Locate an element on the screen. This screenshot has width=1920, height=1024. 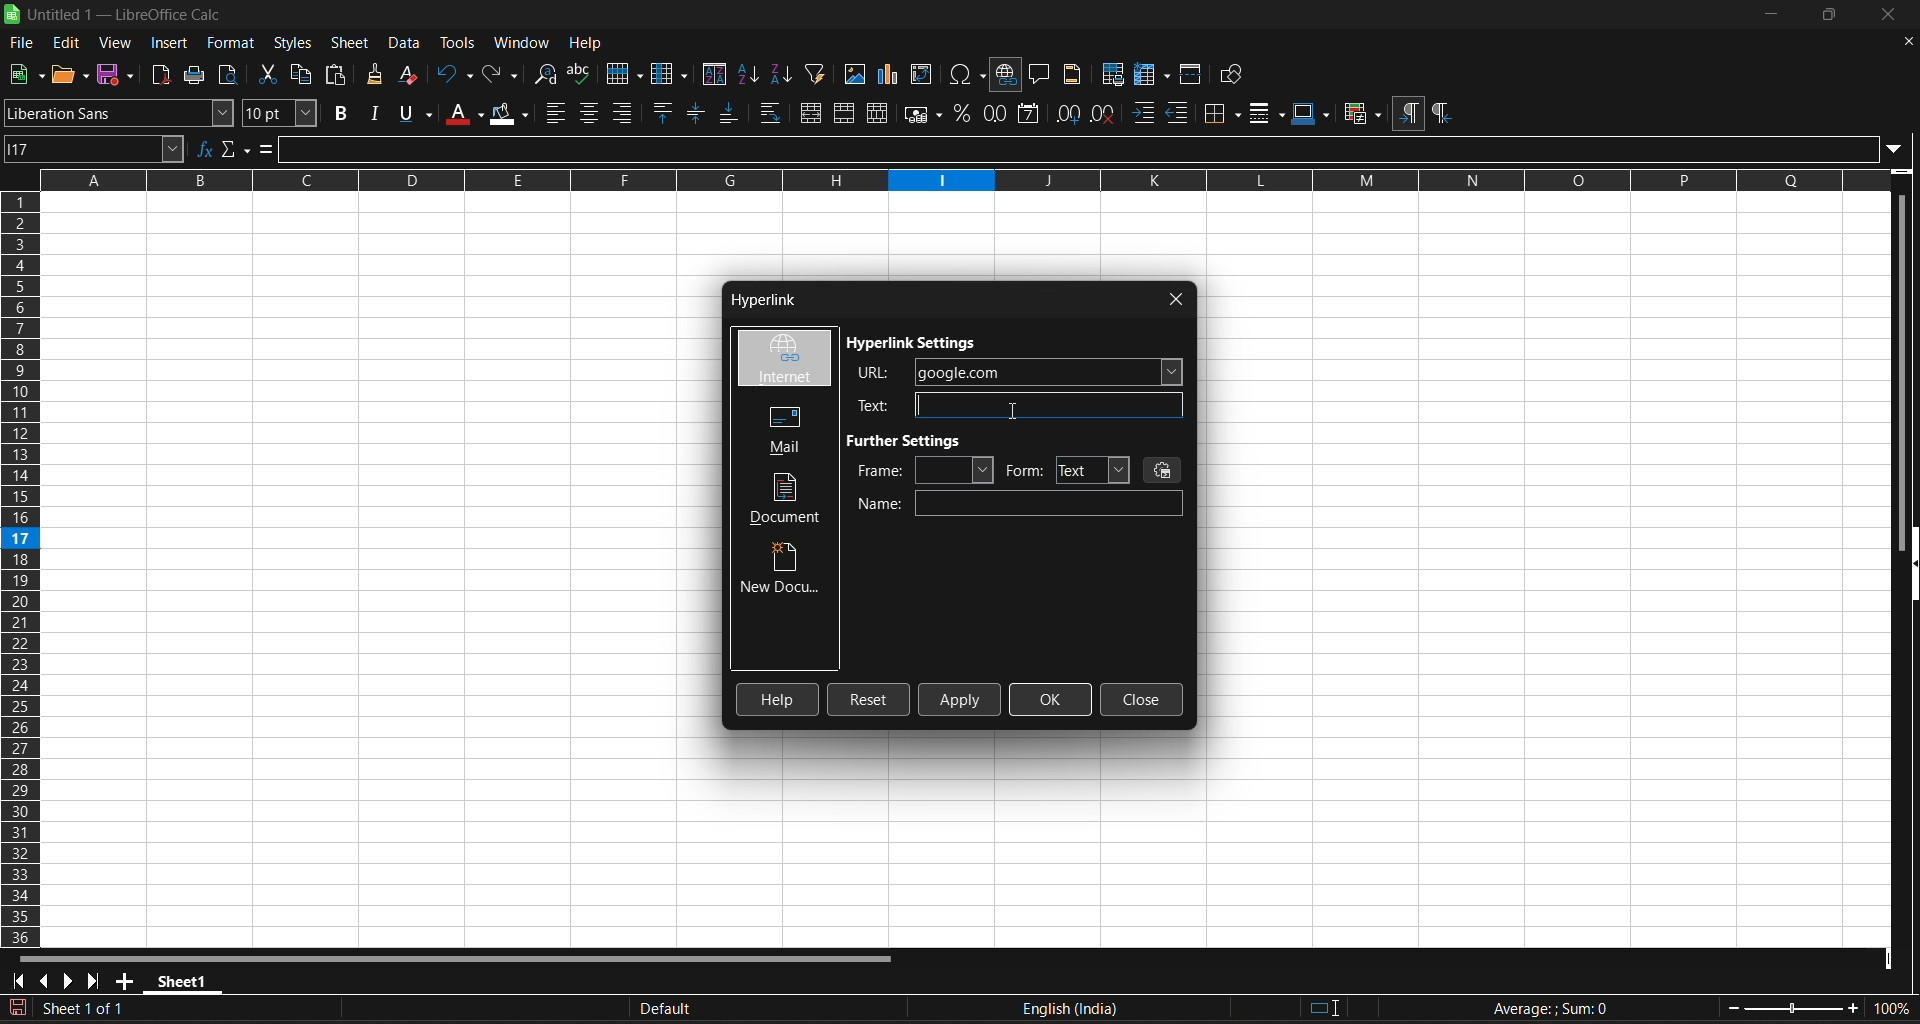
new document is located at coordinates (783, 571).